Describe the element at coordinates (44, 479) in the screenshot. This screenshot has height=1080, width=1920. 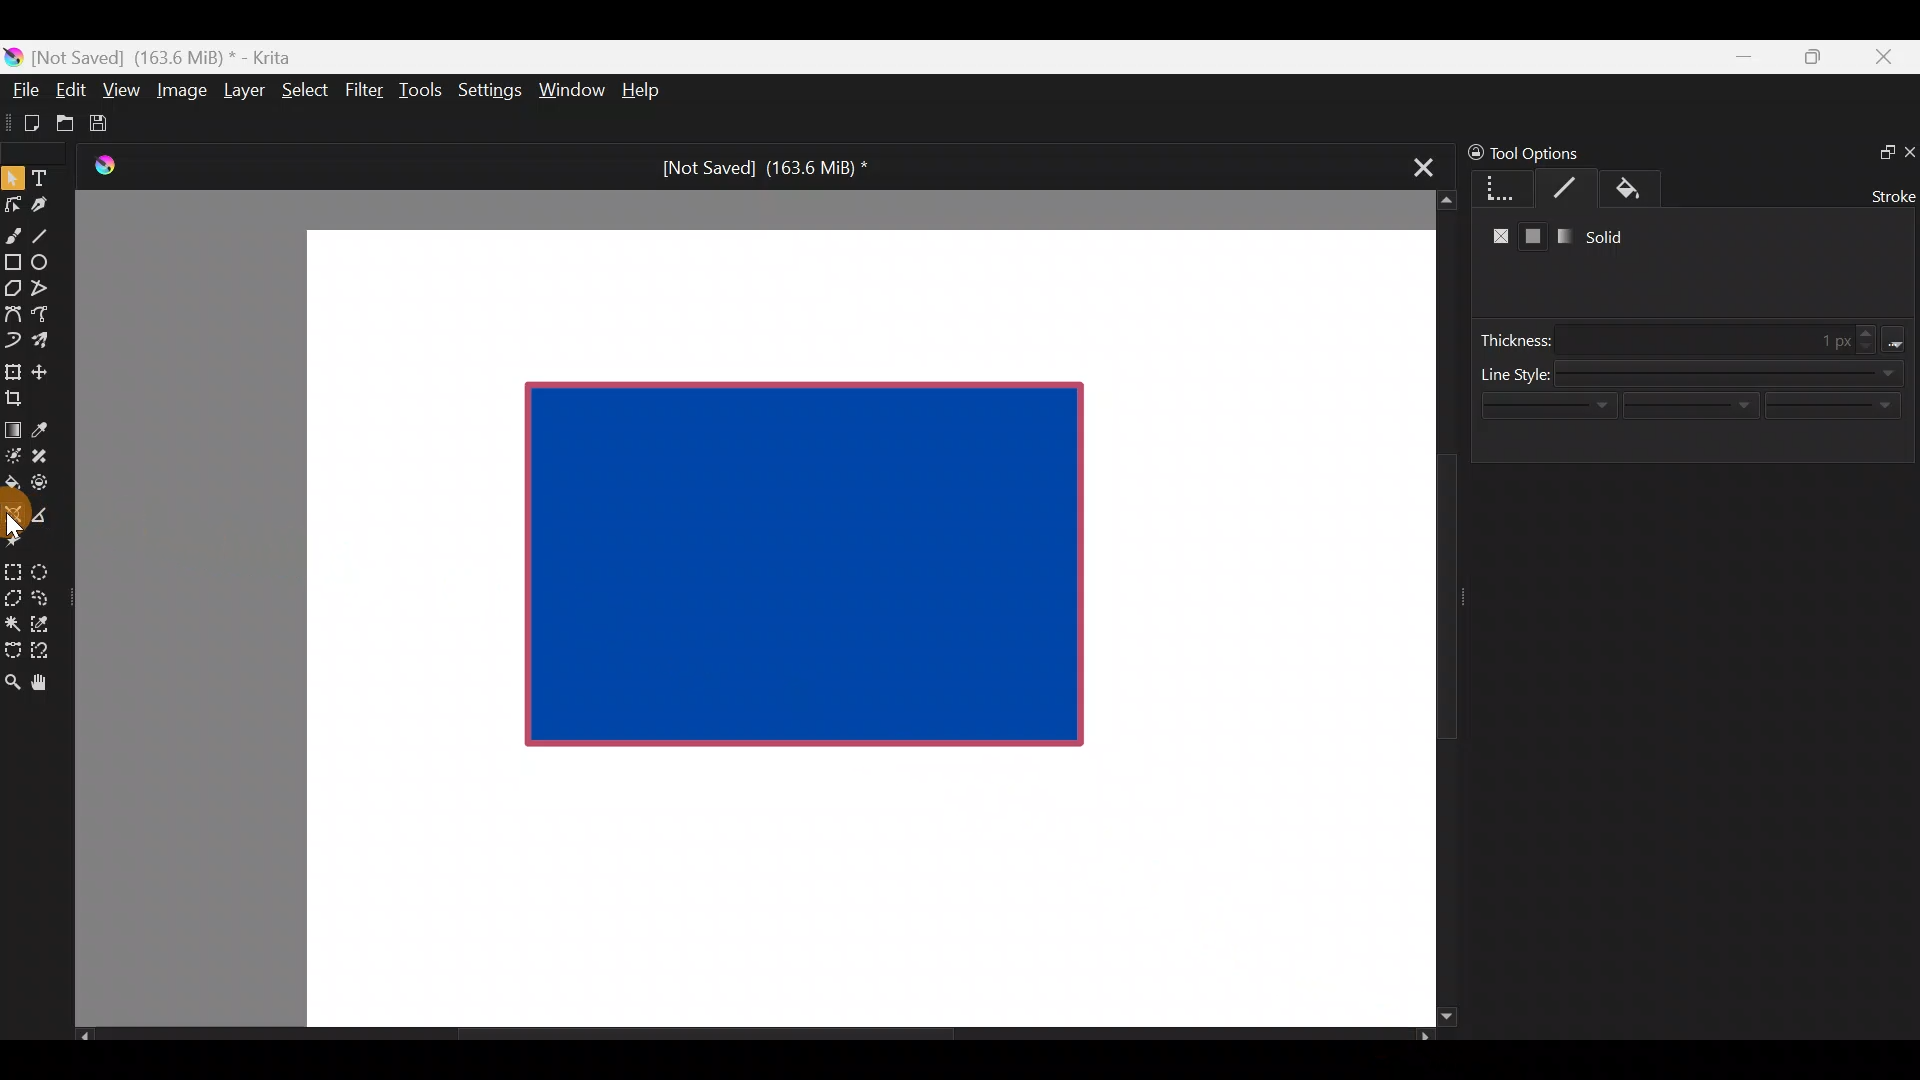
I see `Enclose & fill tool` at that location.